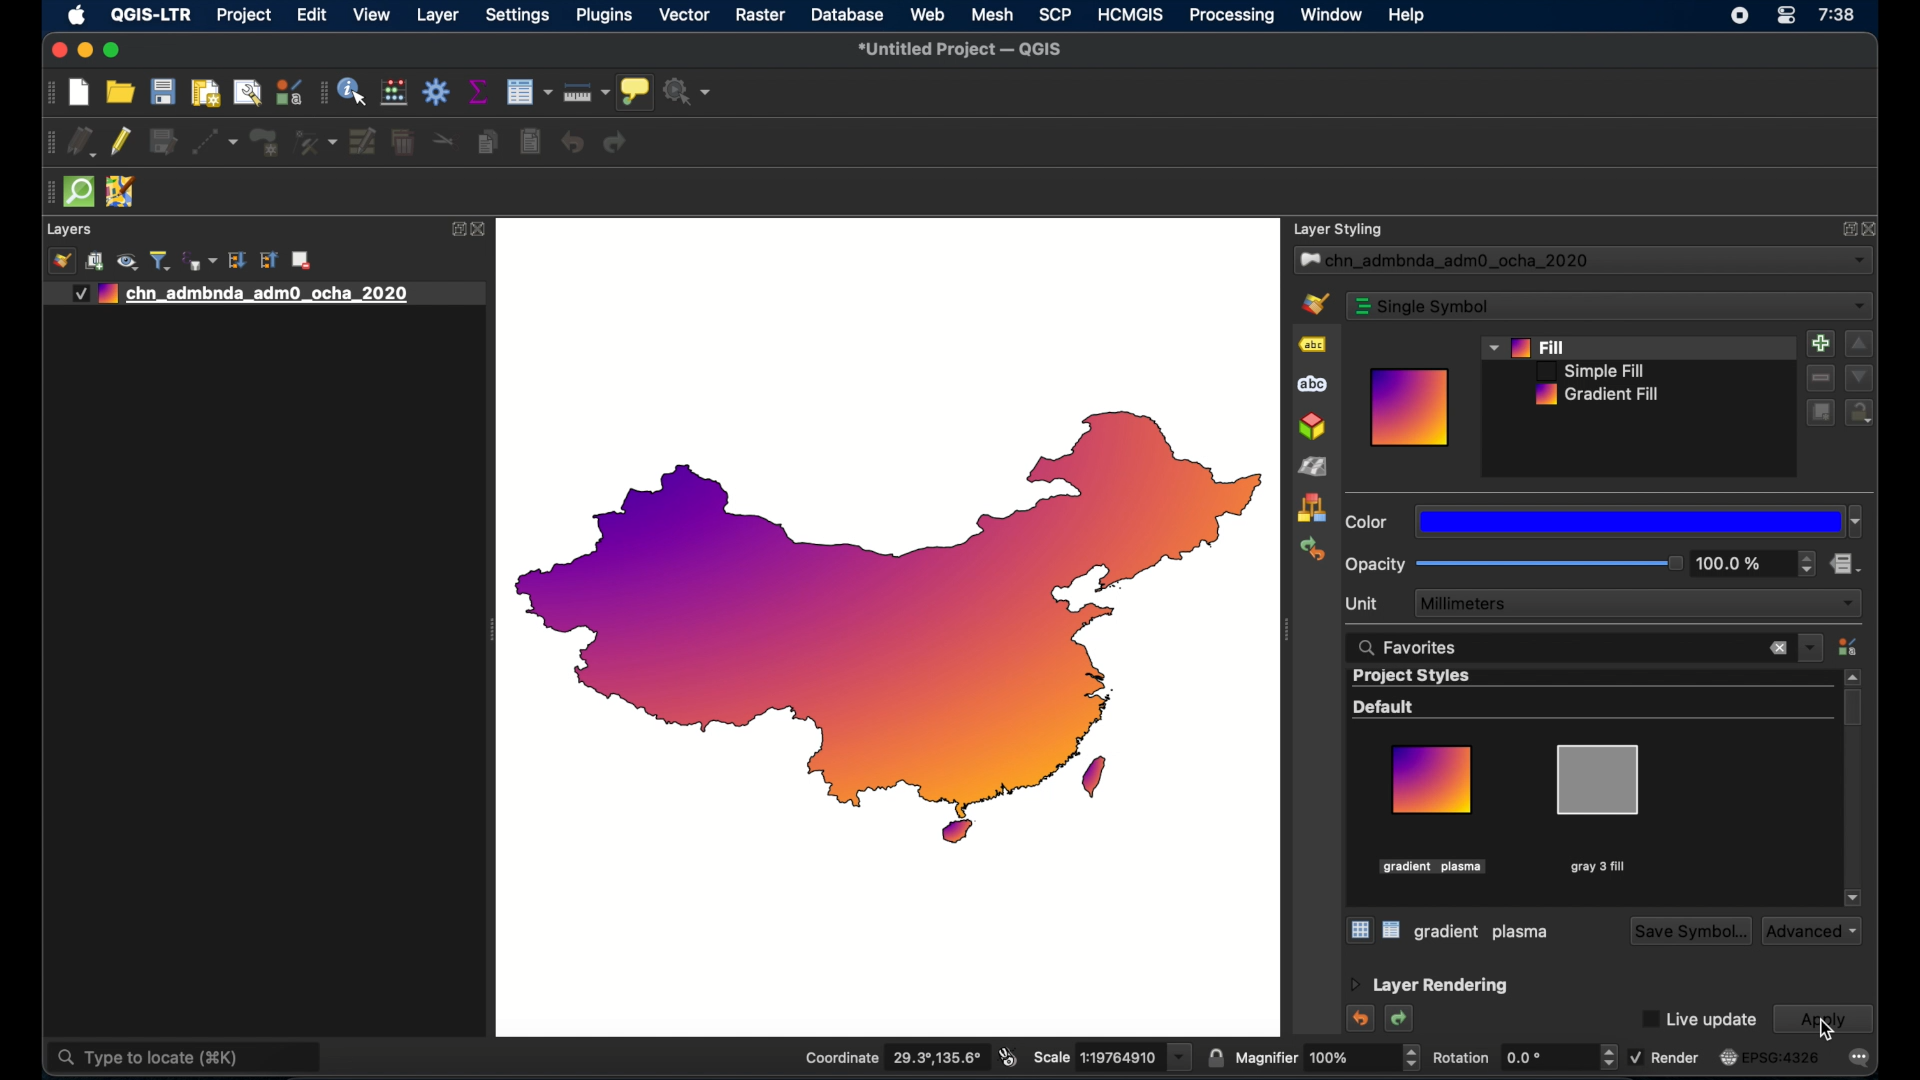  What do you see at coordinates (1110, 1056) in the screenshot?
I see `scale` at bounding box center [1110, 1056].